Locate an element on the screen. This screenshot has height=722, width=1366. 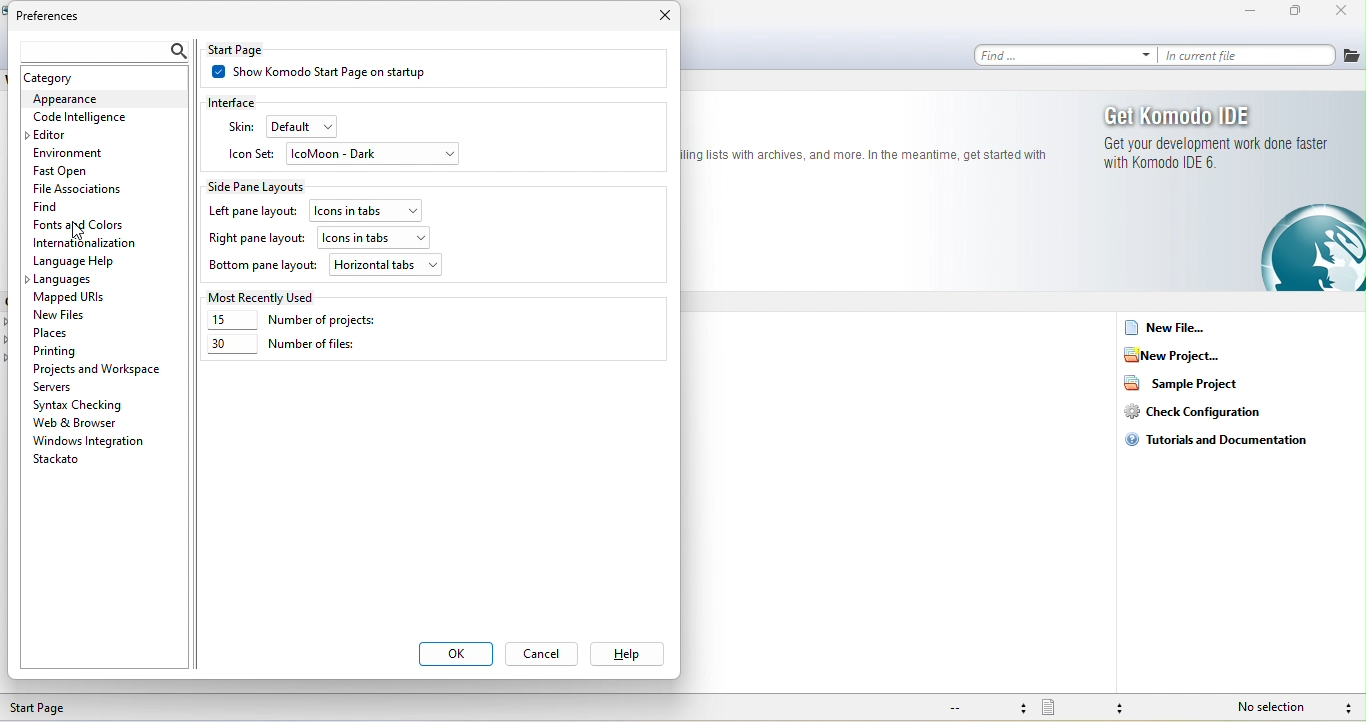
number of files is located at coordinates (284, 346).